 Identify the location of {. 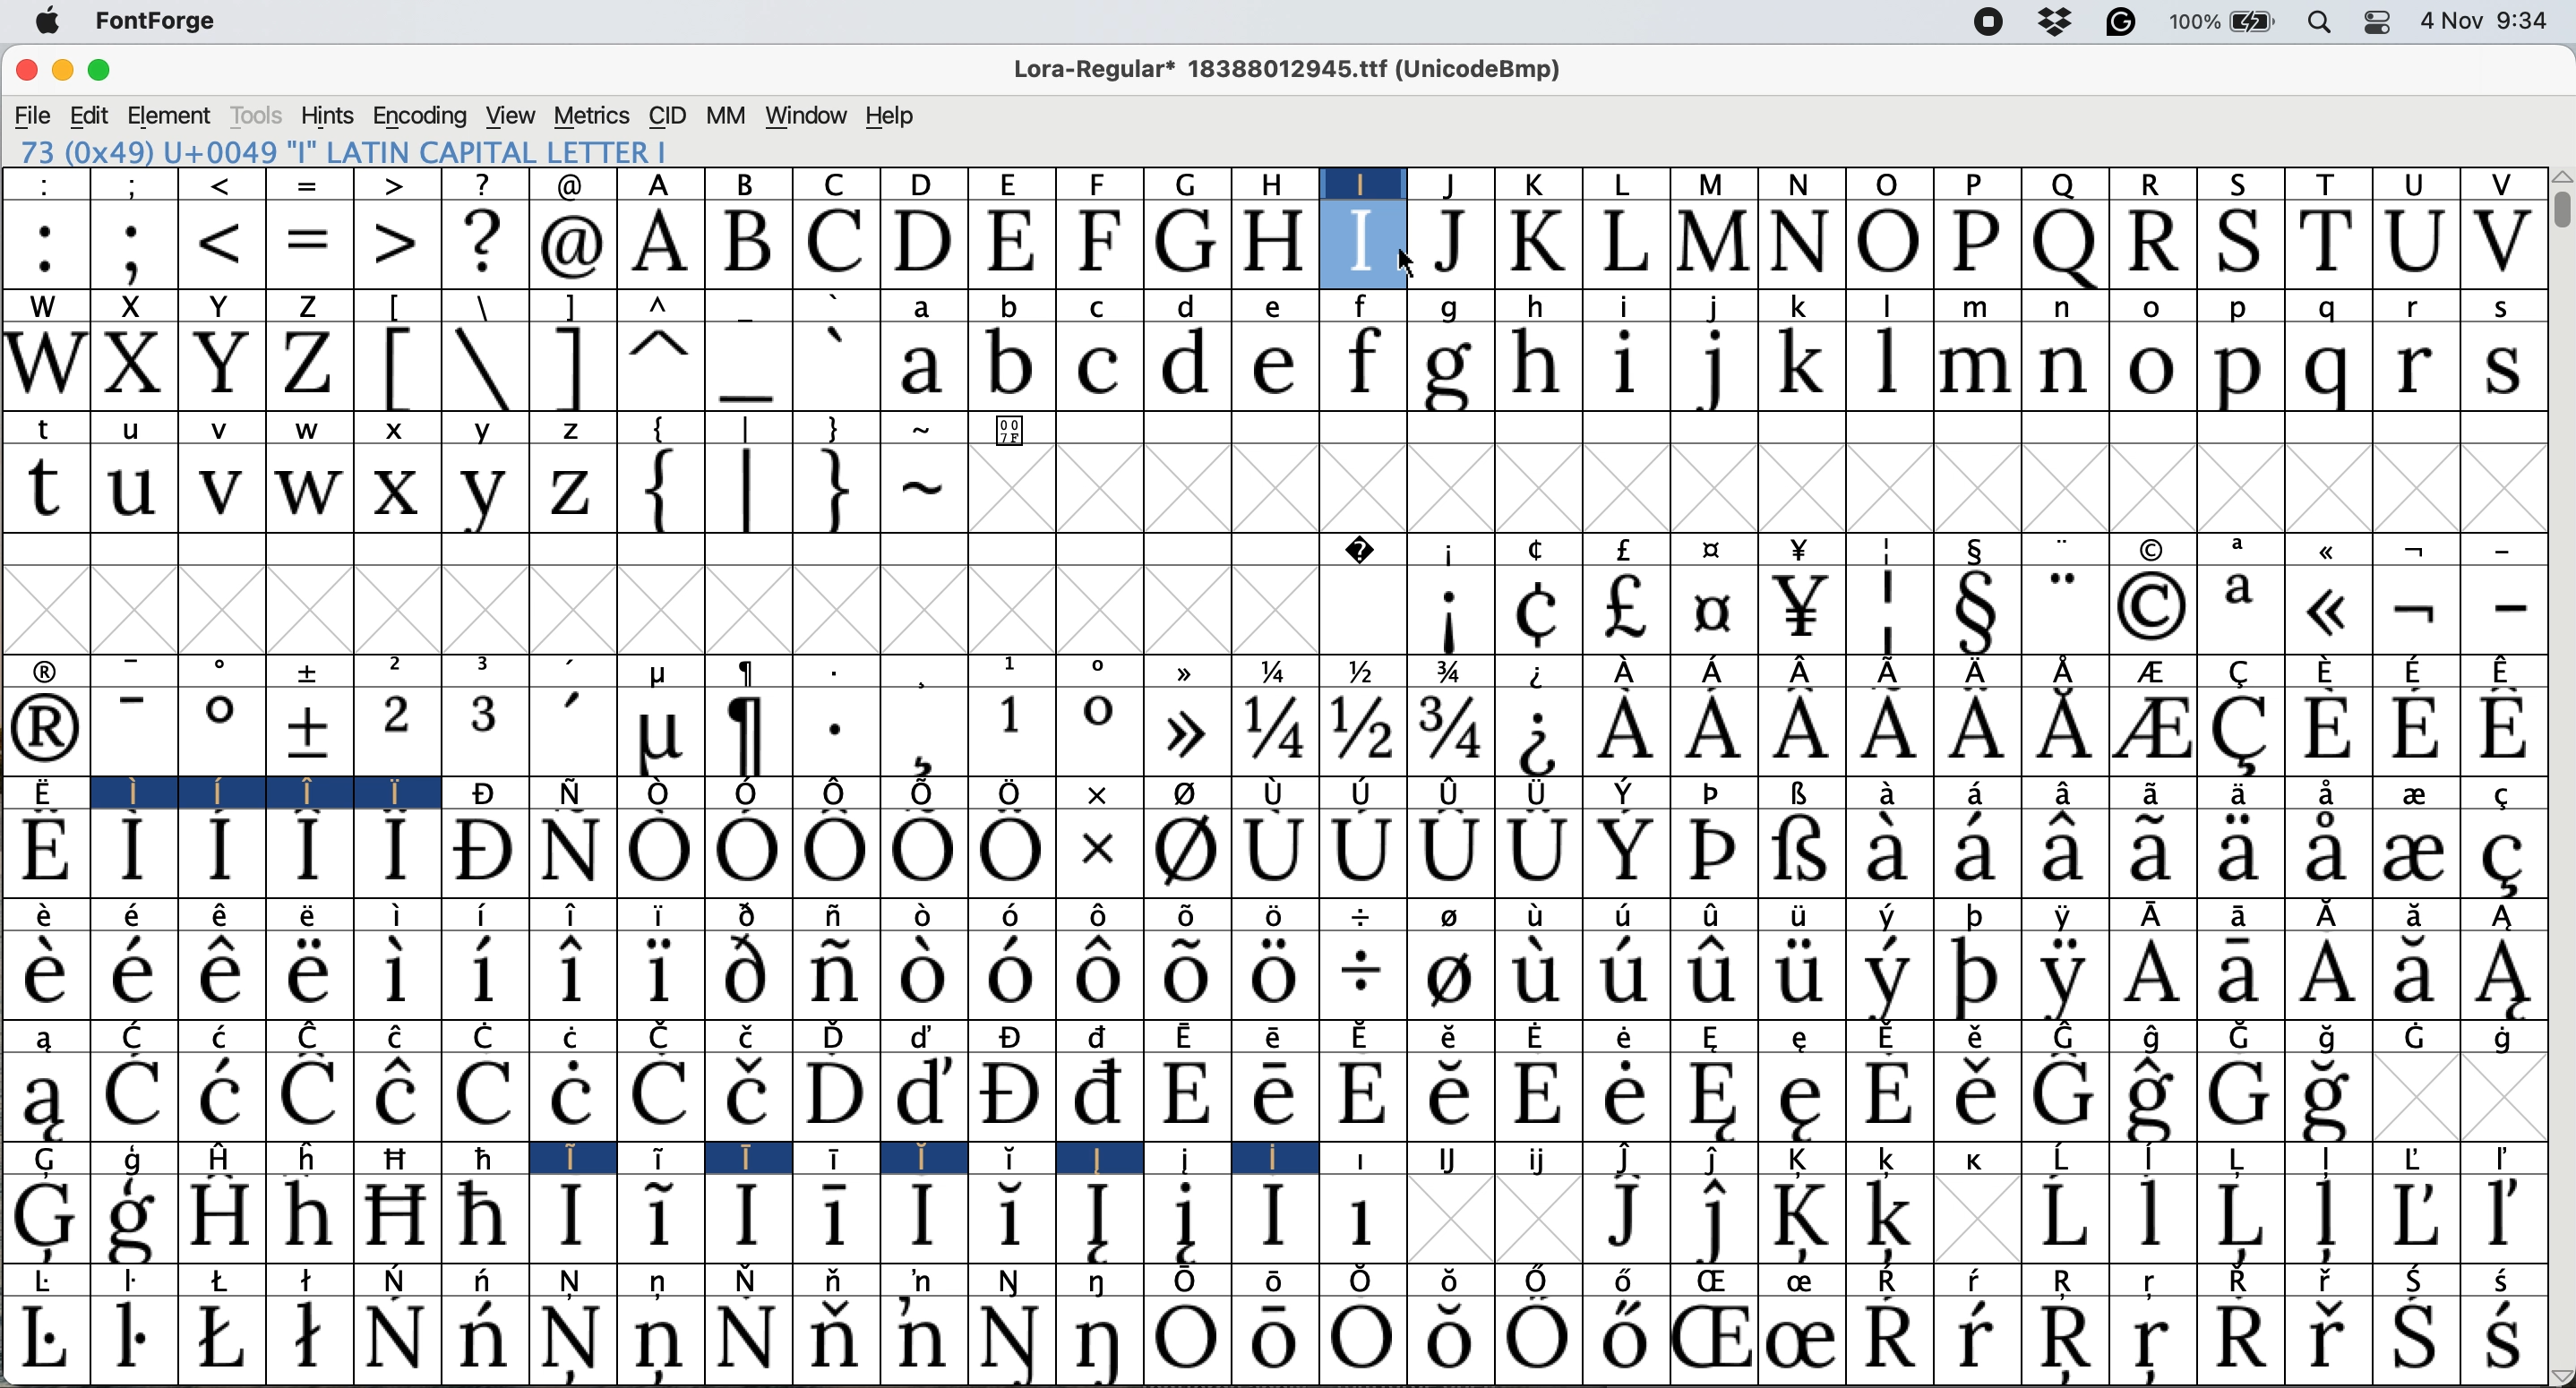
(664, 427).